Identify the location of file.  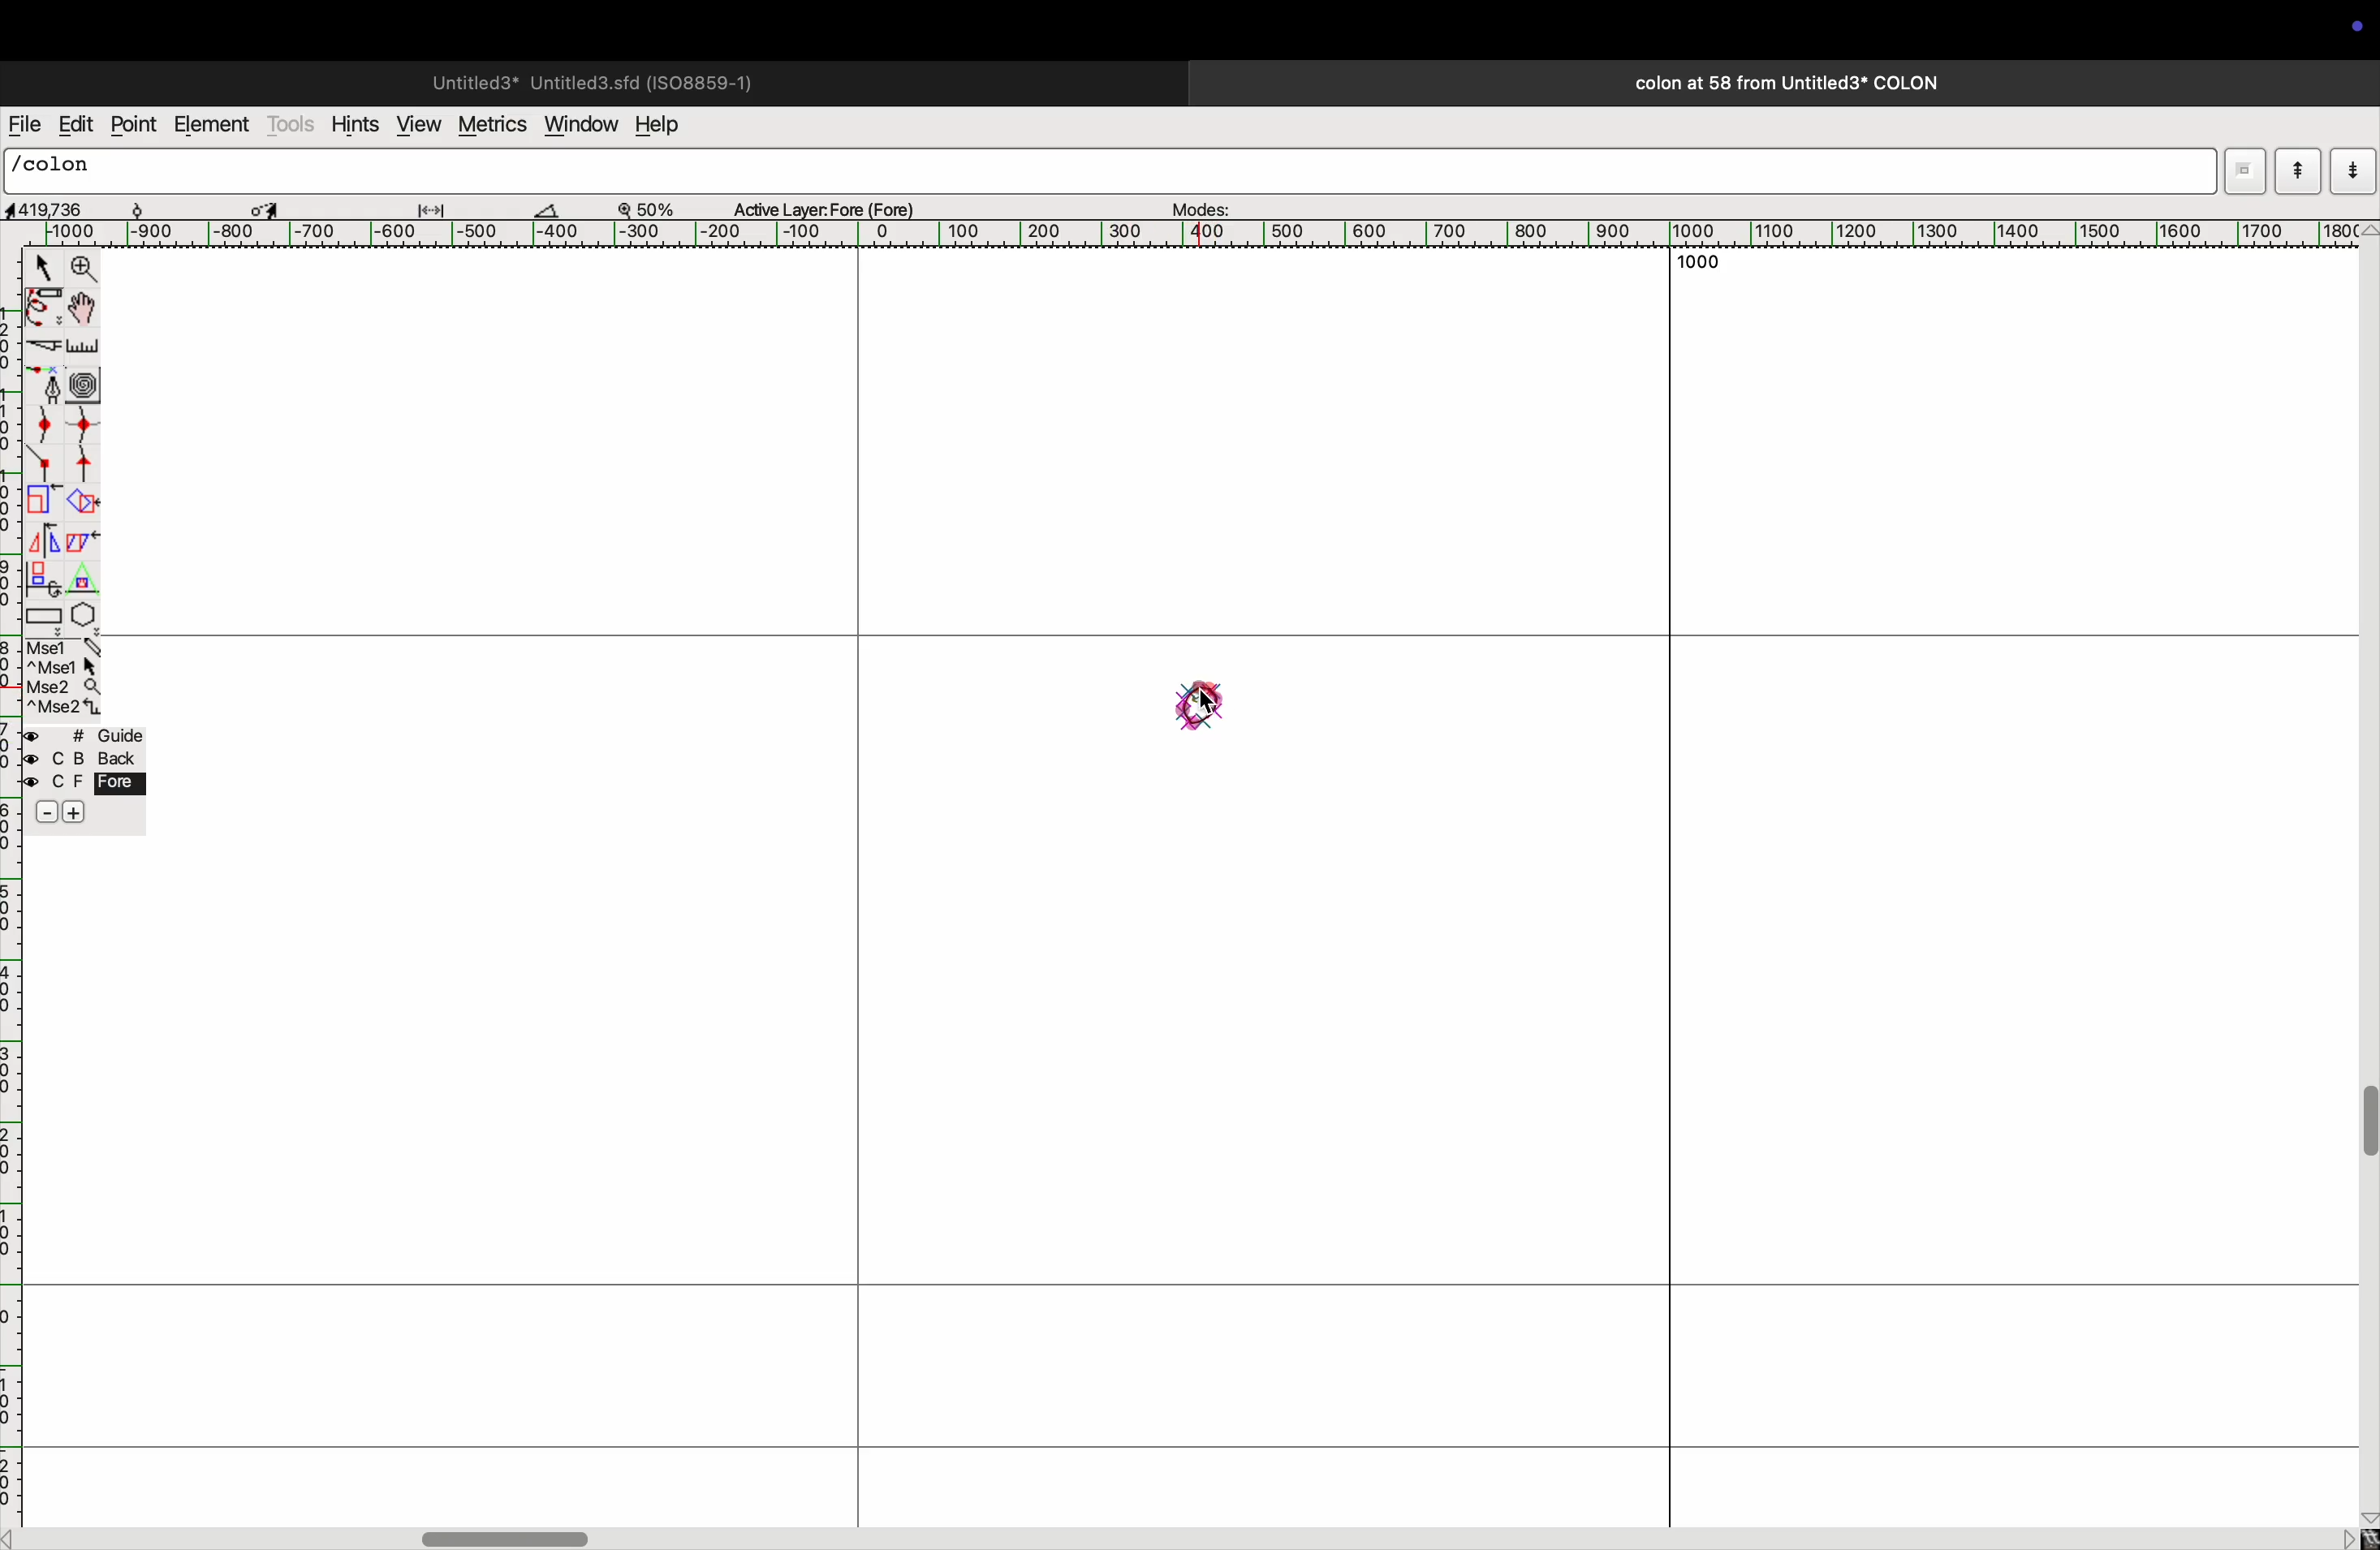
(24, 125).